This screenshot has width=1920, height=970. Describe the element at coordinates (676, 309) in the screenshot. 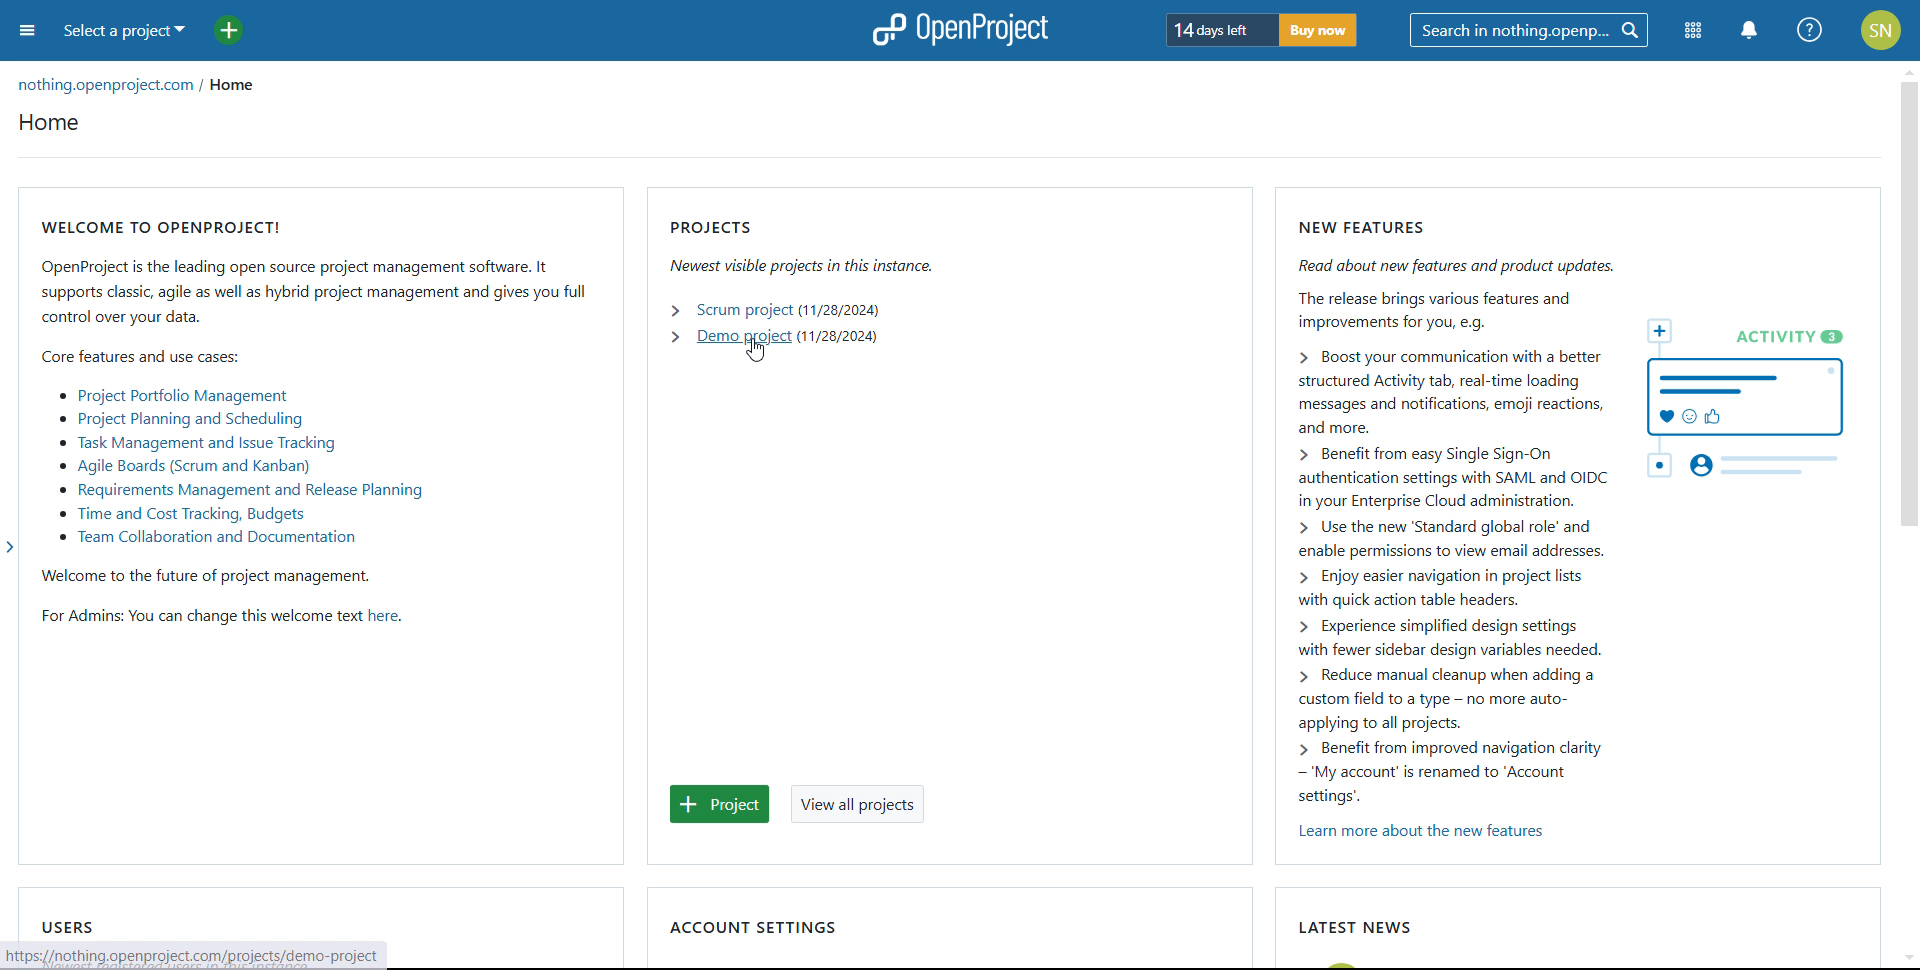

I see `expand scrum project` at that location.